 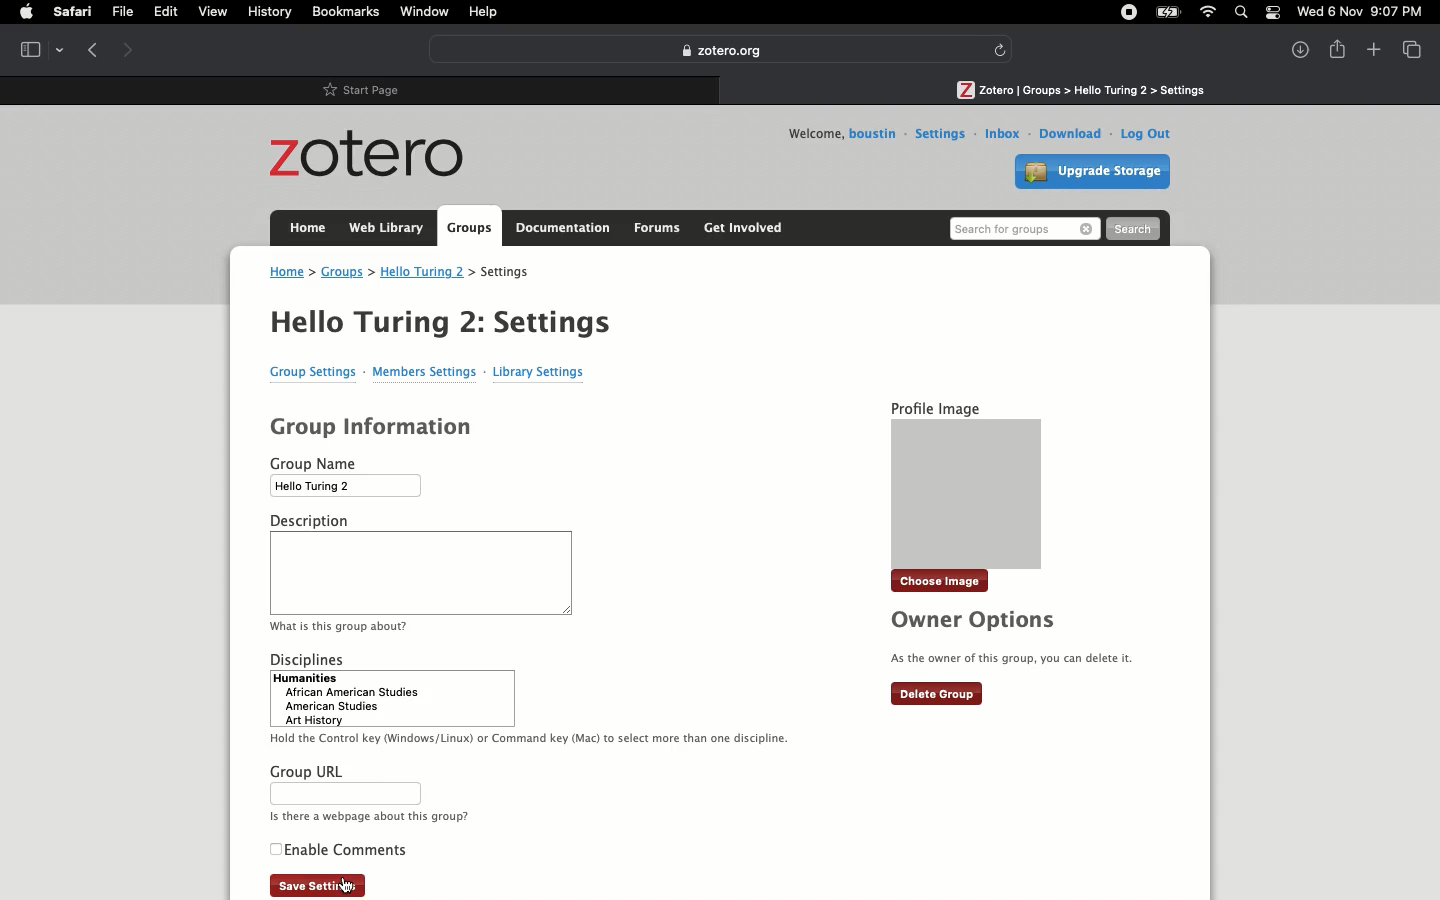 What do you see at coordinates (170, 14) in the screenshot?
I see `Edit` at bounding box center [170, 14].